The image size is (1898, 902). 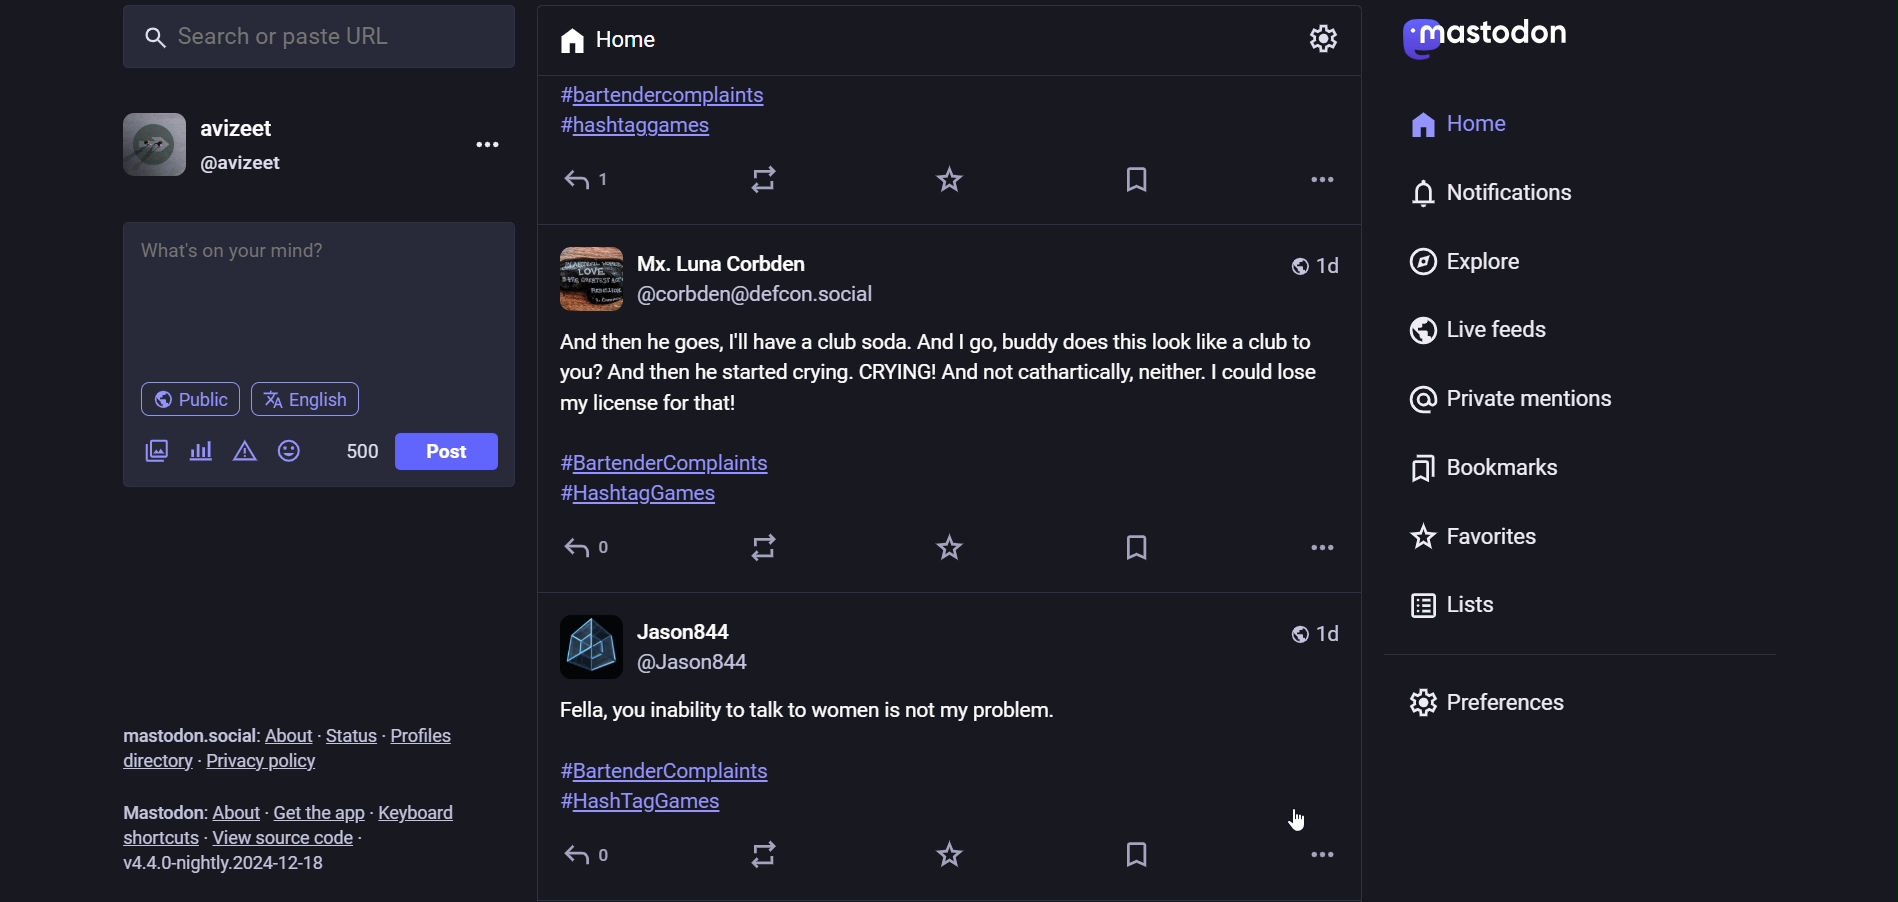 I want to click on @jason844, so click(x=692, y=665).